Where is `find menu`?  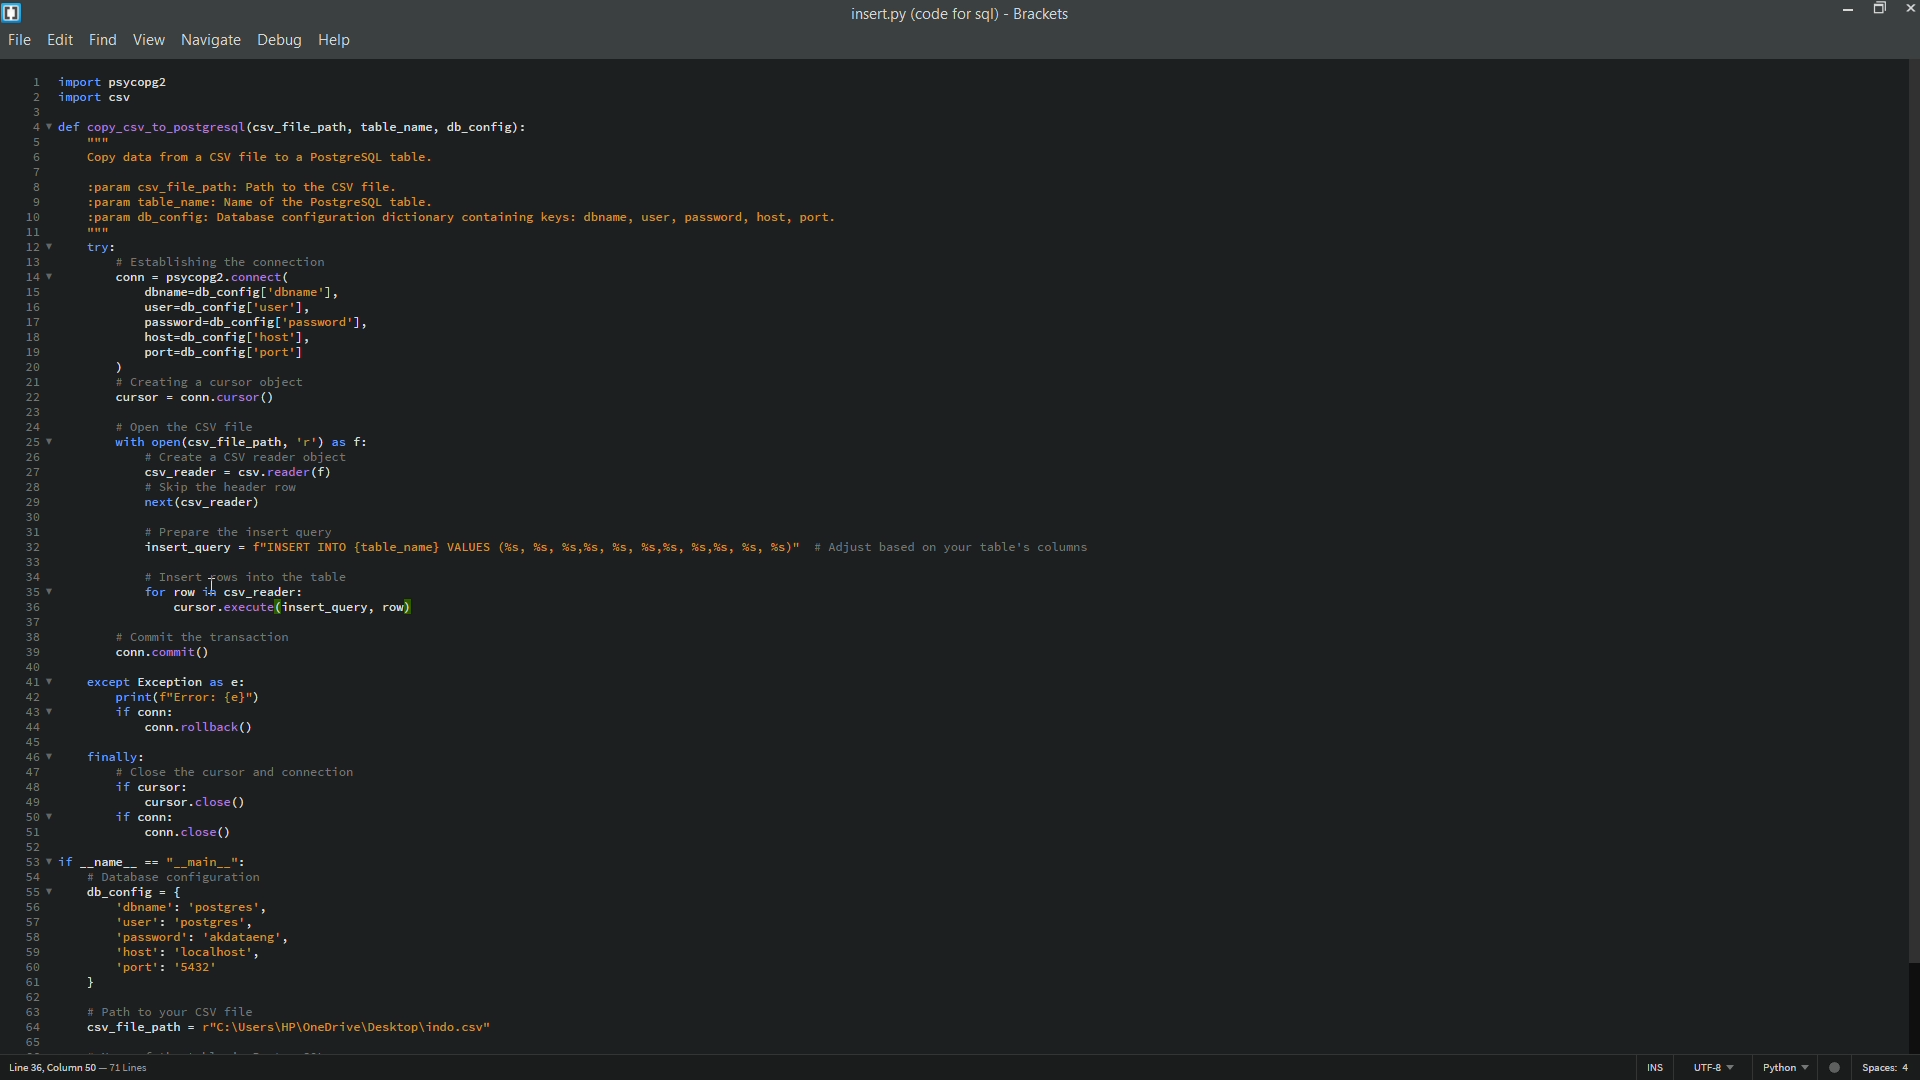 find menu is located at coordinates (100, 38).